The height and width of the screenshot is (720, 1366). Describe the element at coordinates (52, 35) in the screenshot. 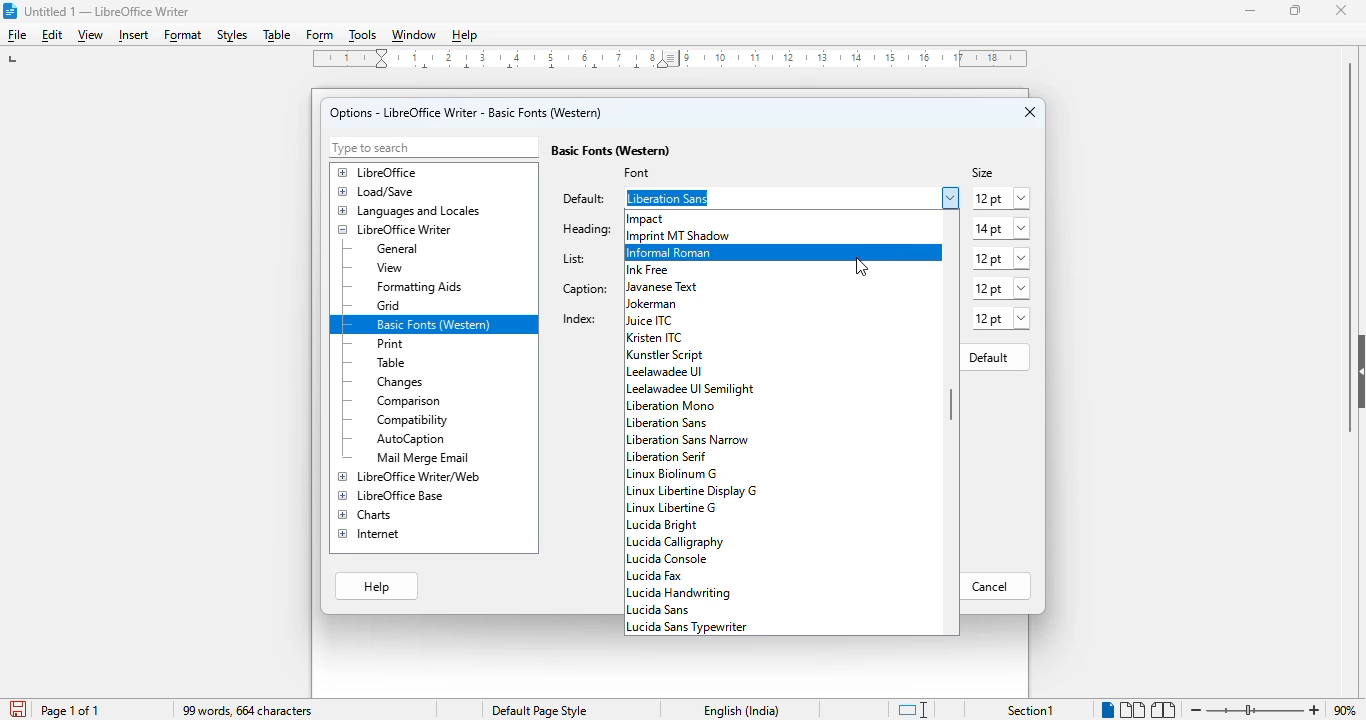

I see `edit` at that location.